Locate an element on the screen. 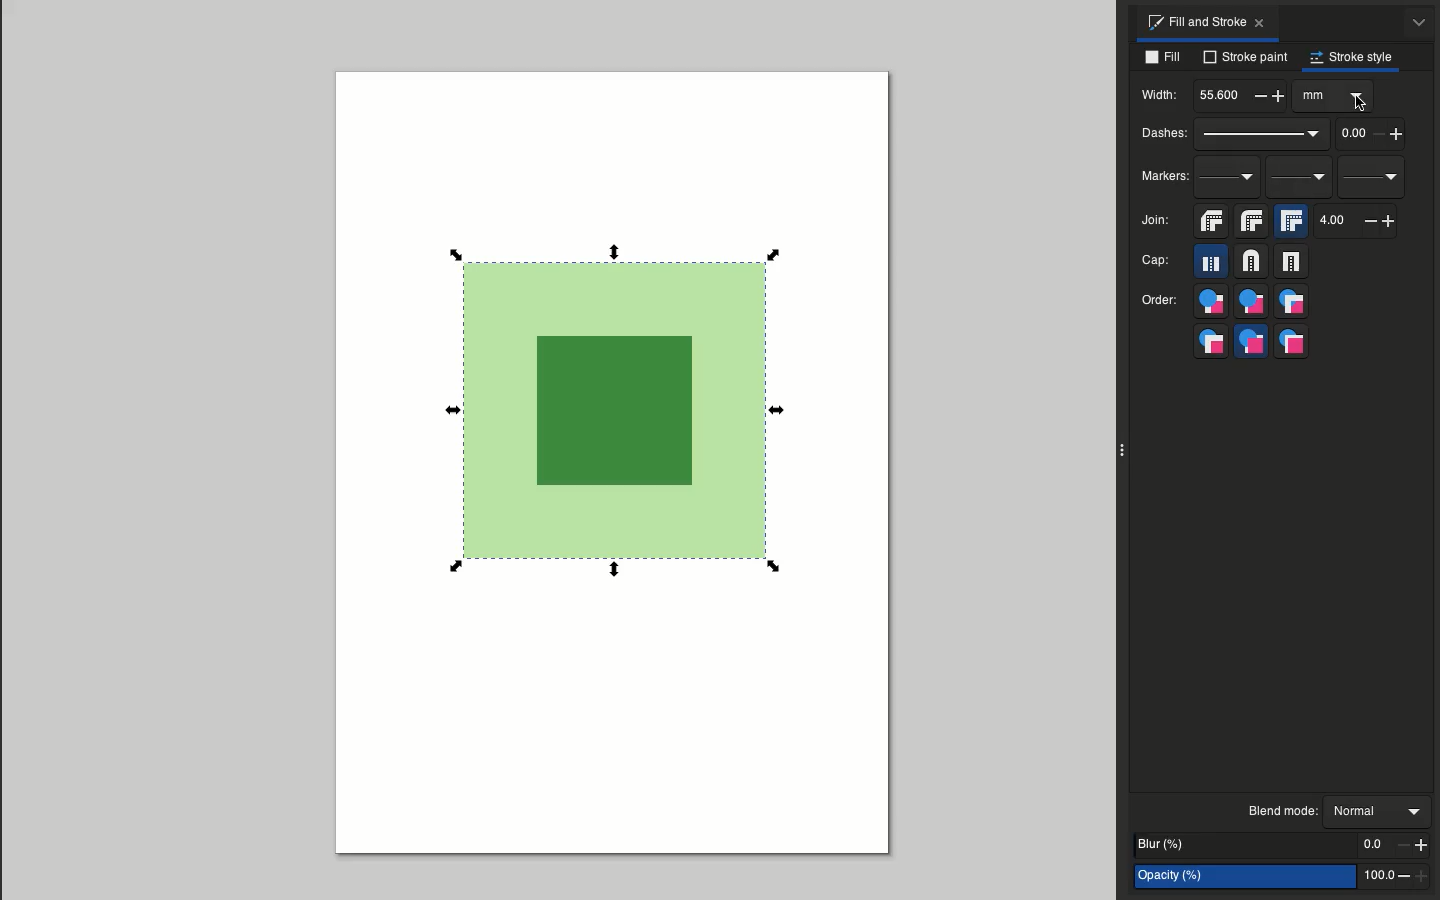 The height and width of the screenshot is (900, 1440). Square cap is located at coordinates (1295, 262).